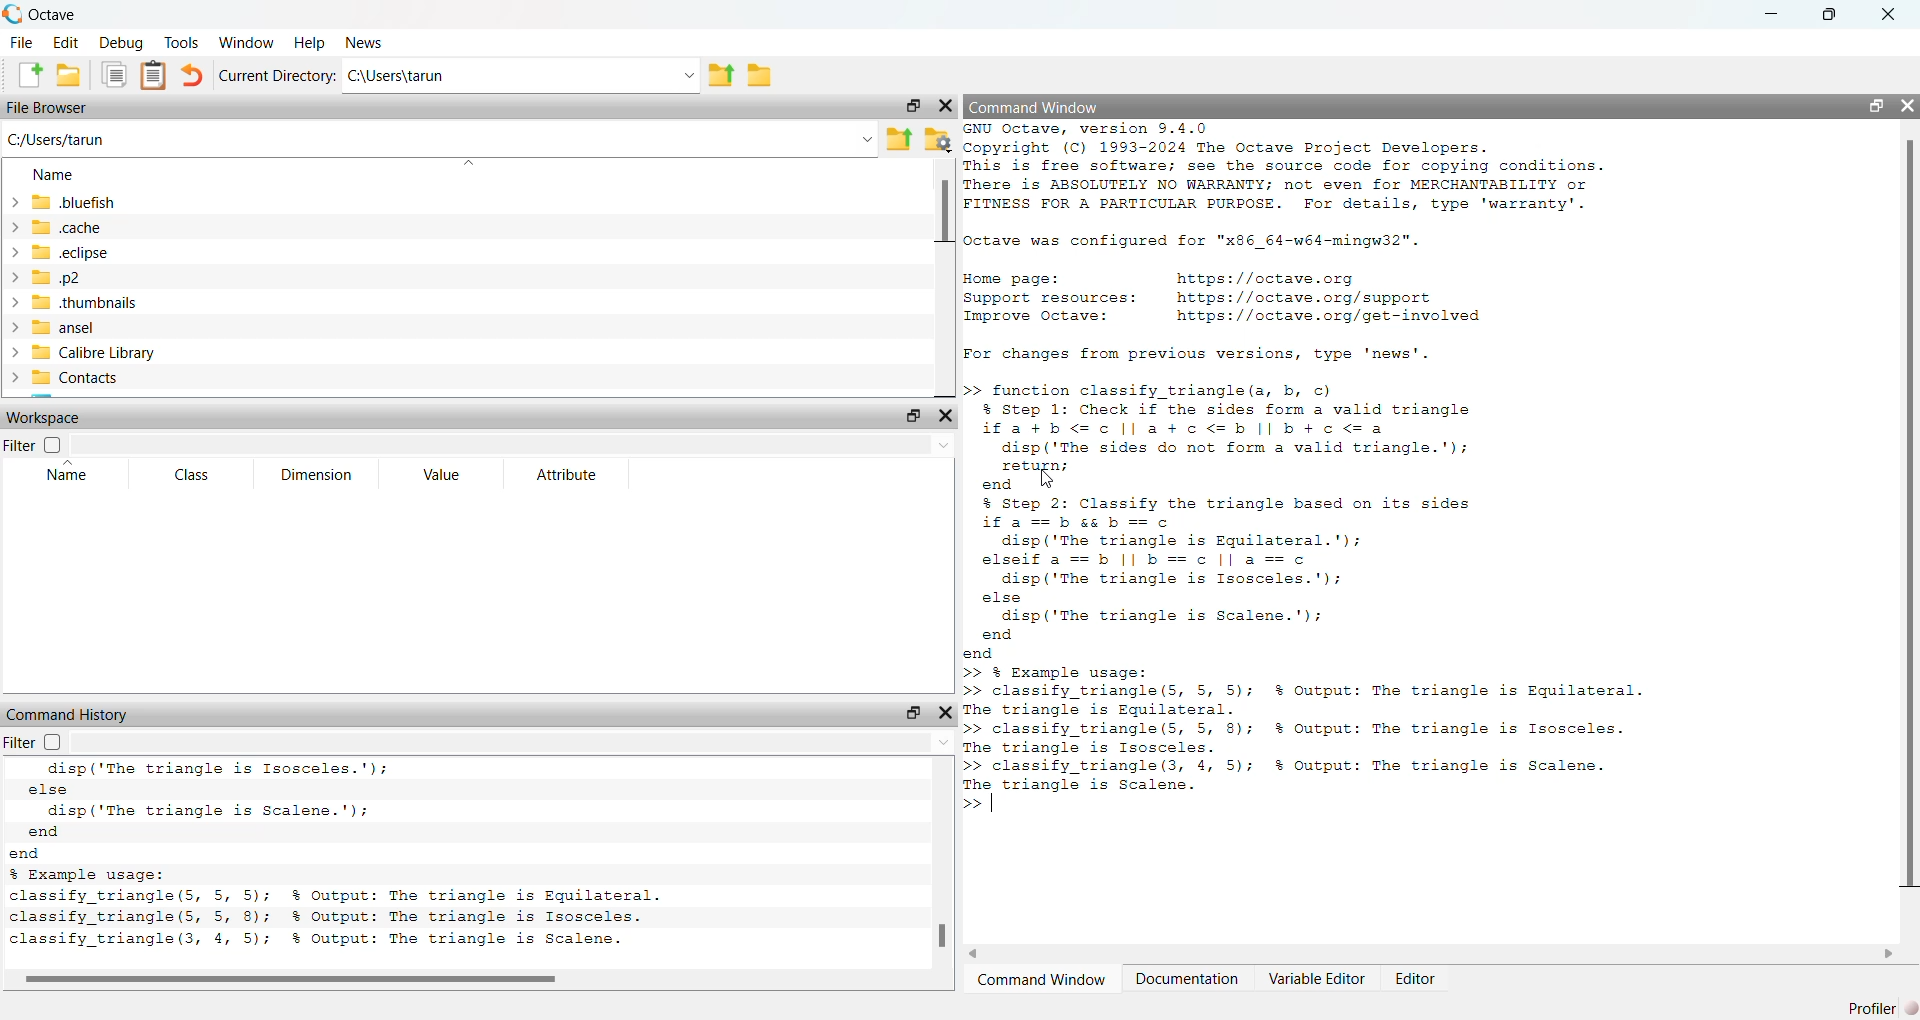 The image size is (1920, 1020). What do you see at coordinates (1888, 953) in the screenshot?
I see `move right` at bounding box center [1888, 953].